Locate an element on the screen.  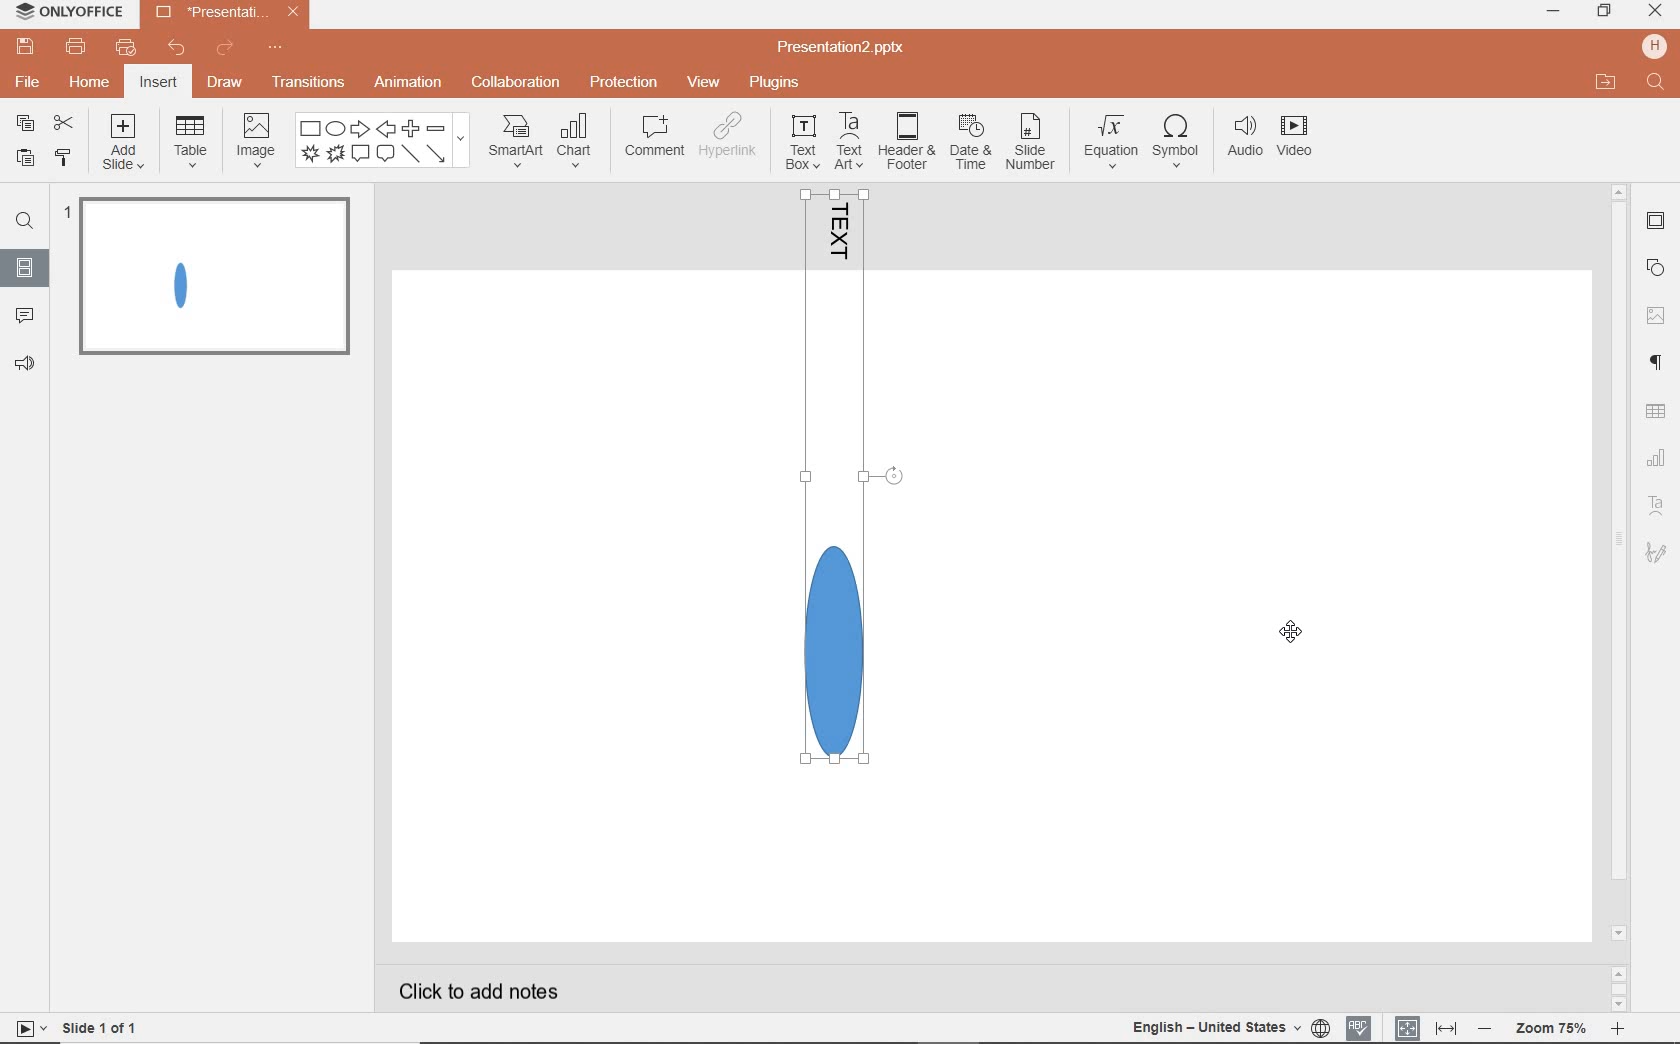
customize quick print is located at coordinates (123, 48).